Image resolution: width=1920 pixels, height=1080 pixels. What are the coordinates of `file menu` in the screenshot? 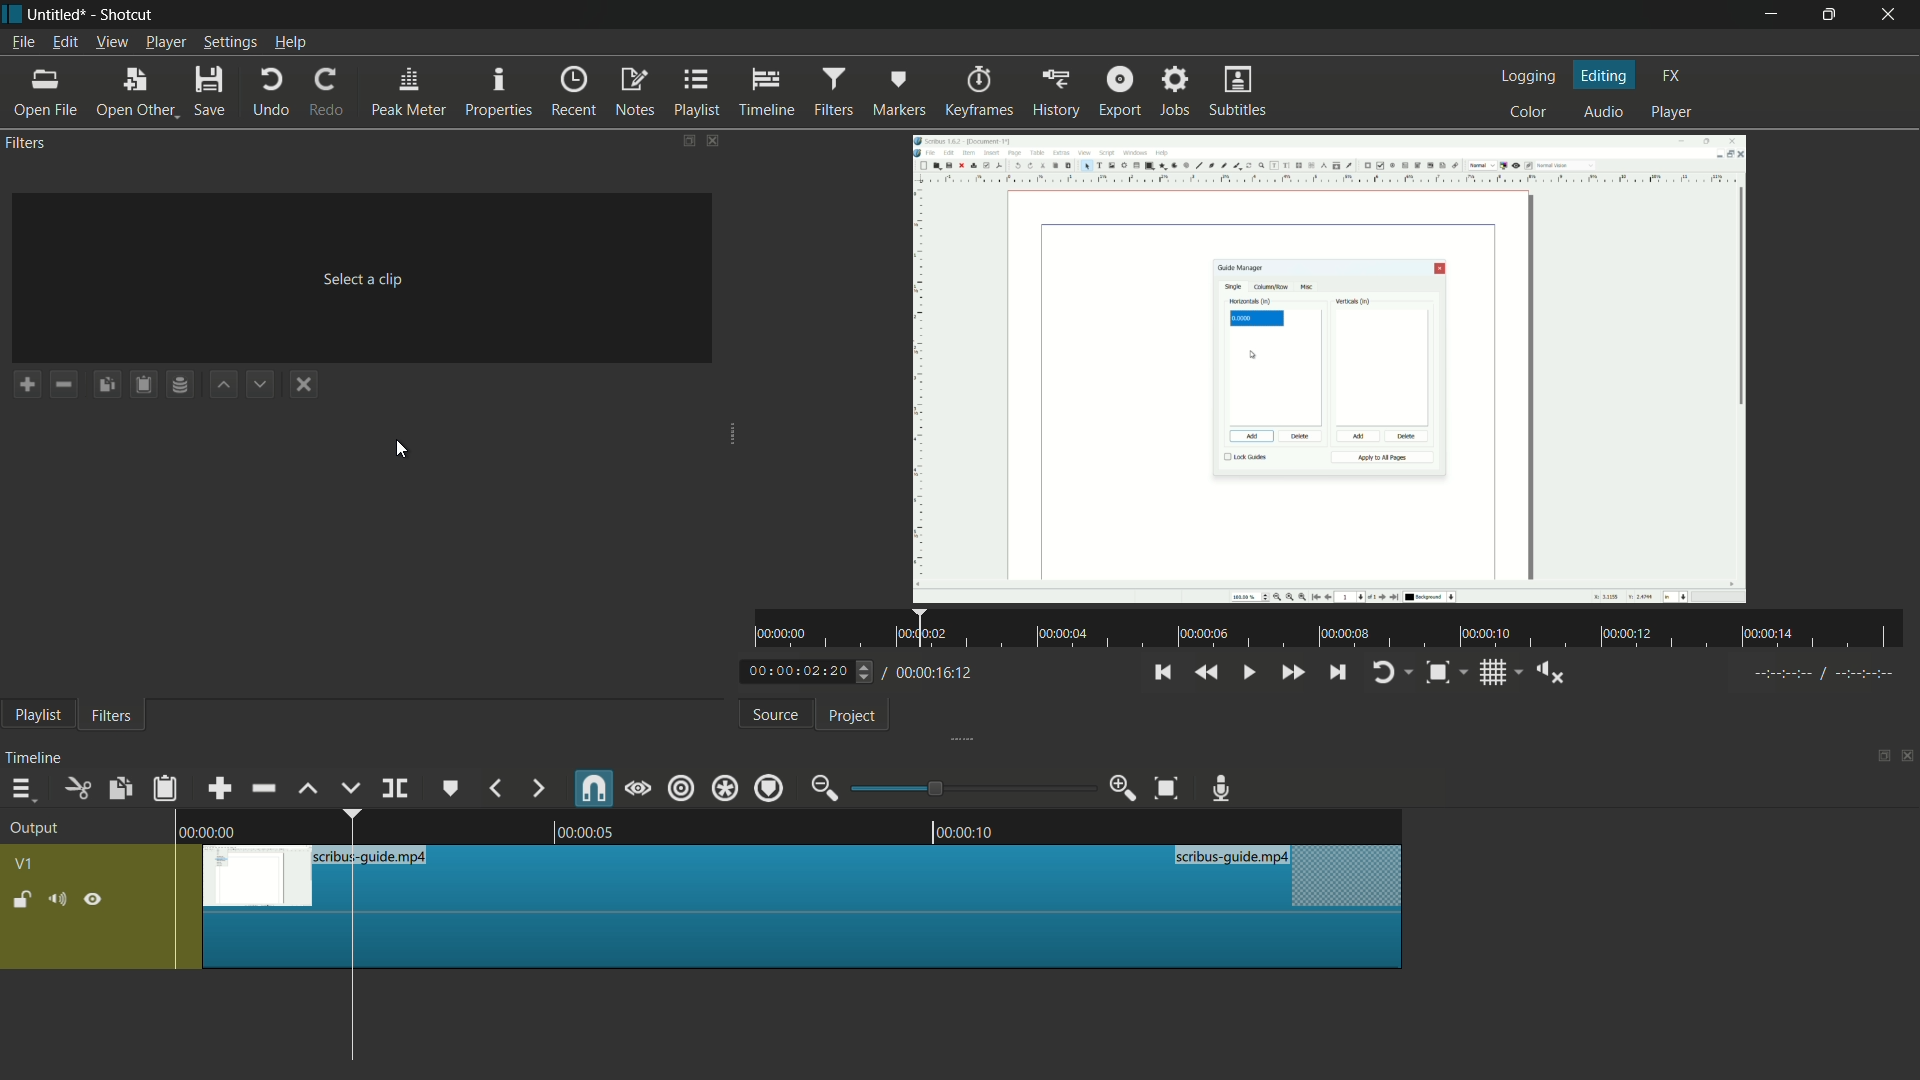 It's located at (22, 42).